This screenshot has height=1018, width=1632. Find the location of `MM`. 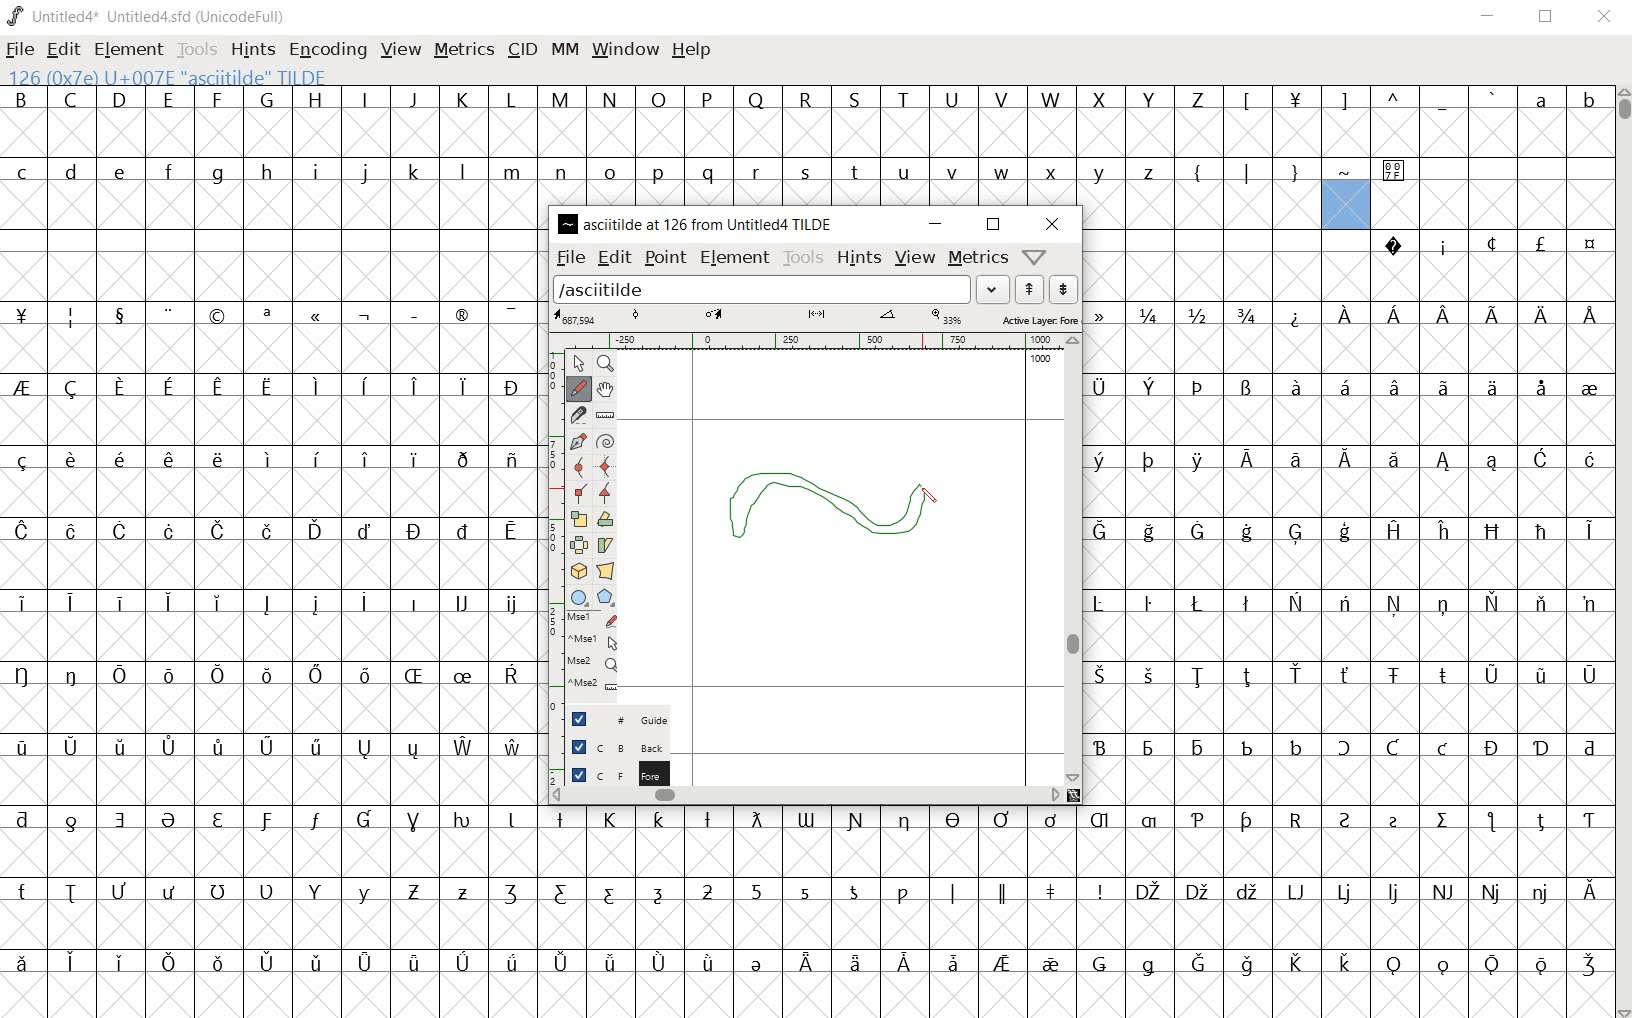

MM is located at coordinates (564, 53).